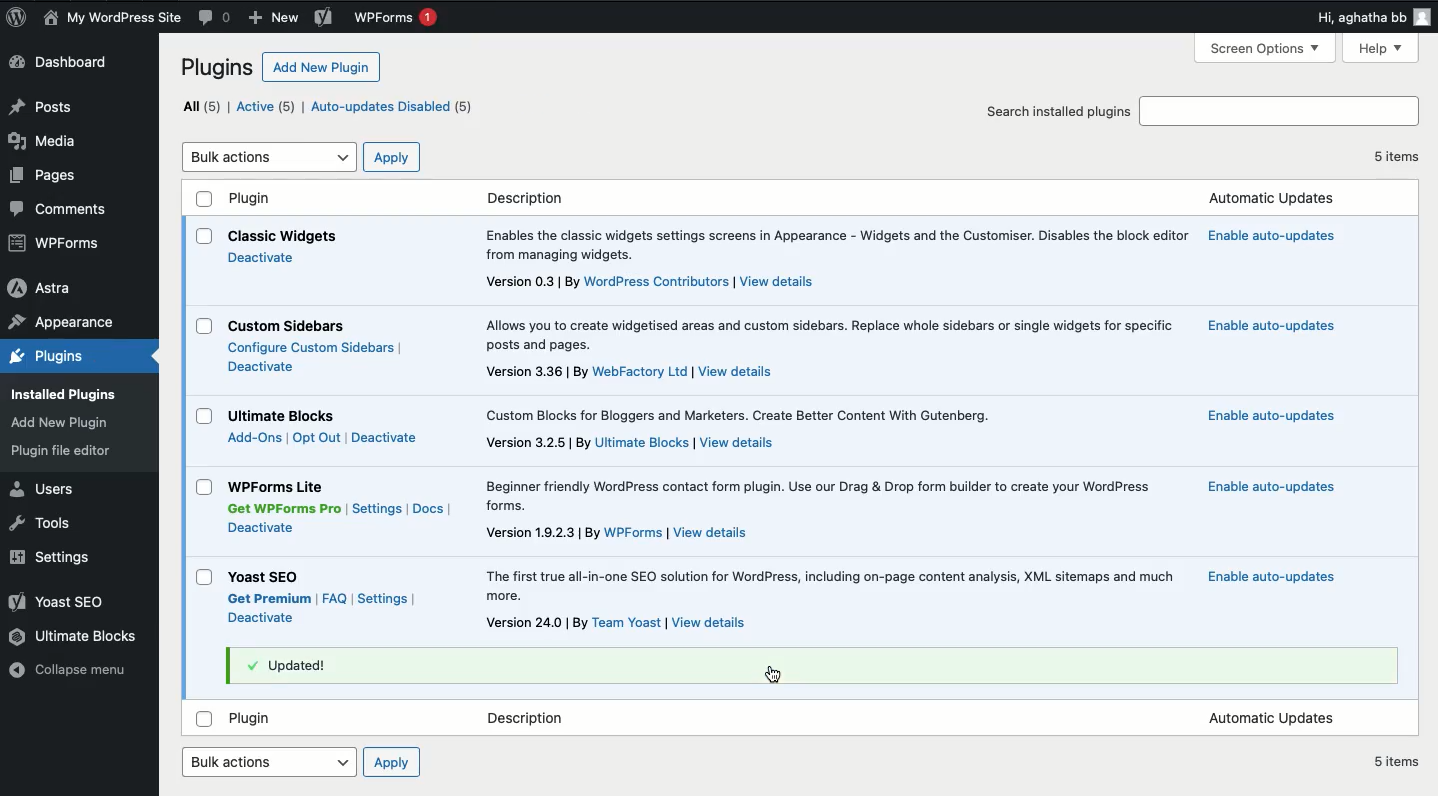  Describe the element at coordinates (203, 106) in the screenshot. I see `All` at that location.